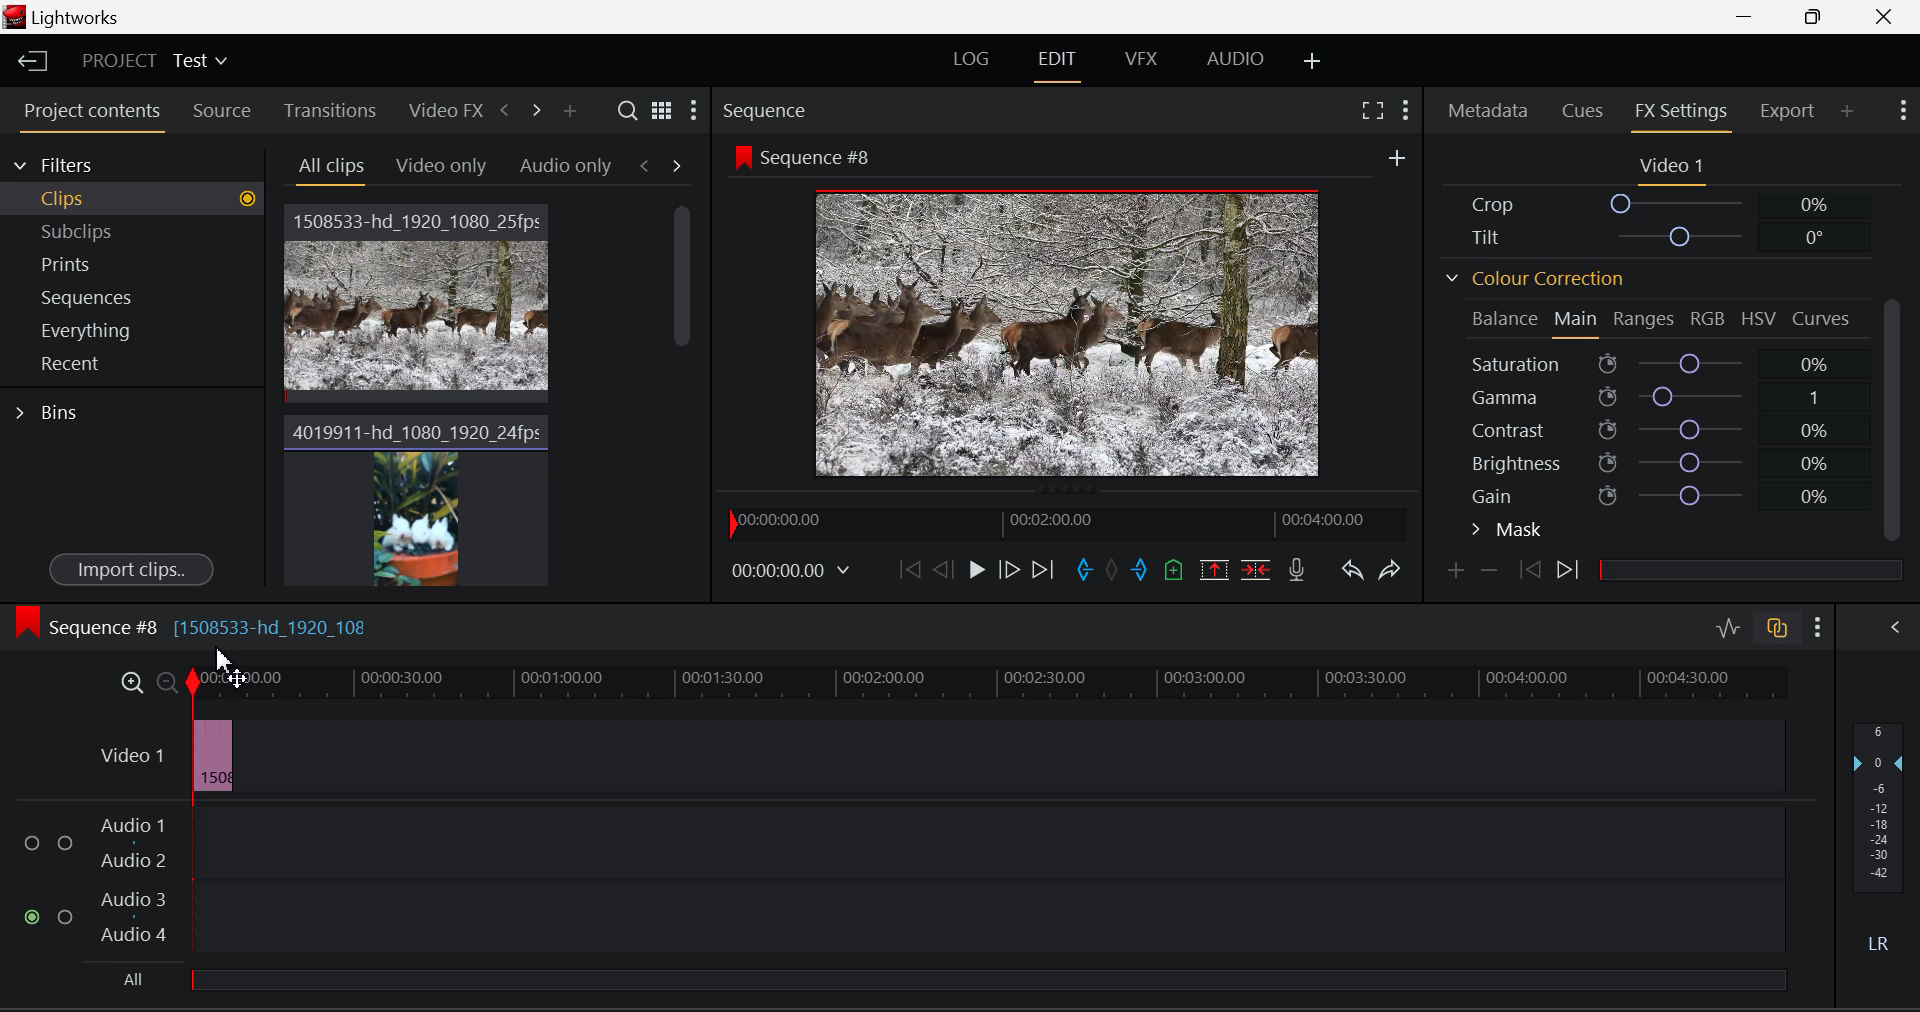 Image resolution: width=1920 pixels, height=1012 pixels. What do you see at coordinates (1656, 205) in the screenshot?
I see `Crop` at bounding box center [1656, 205].